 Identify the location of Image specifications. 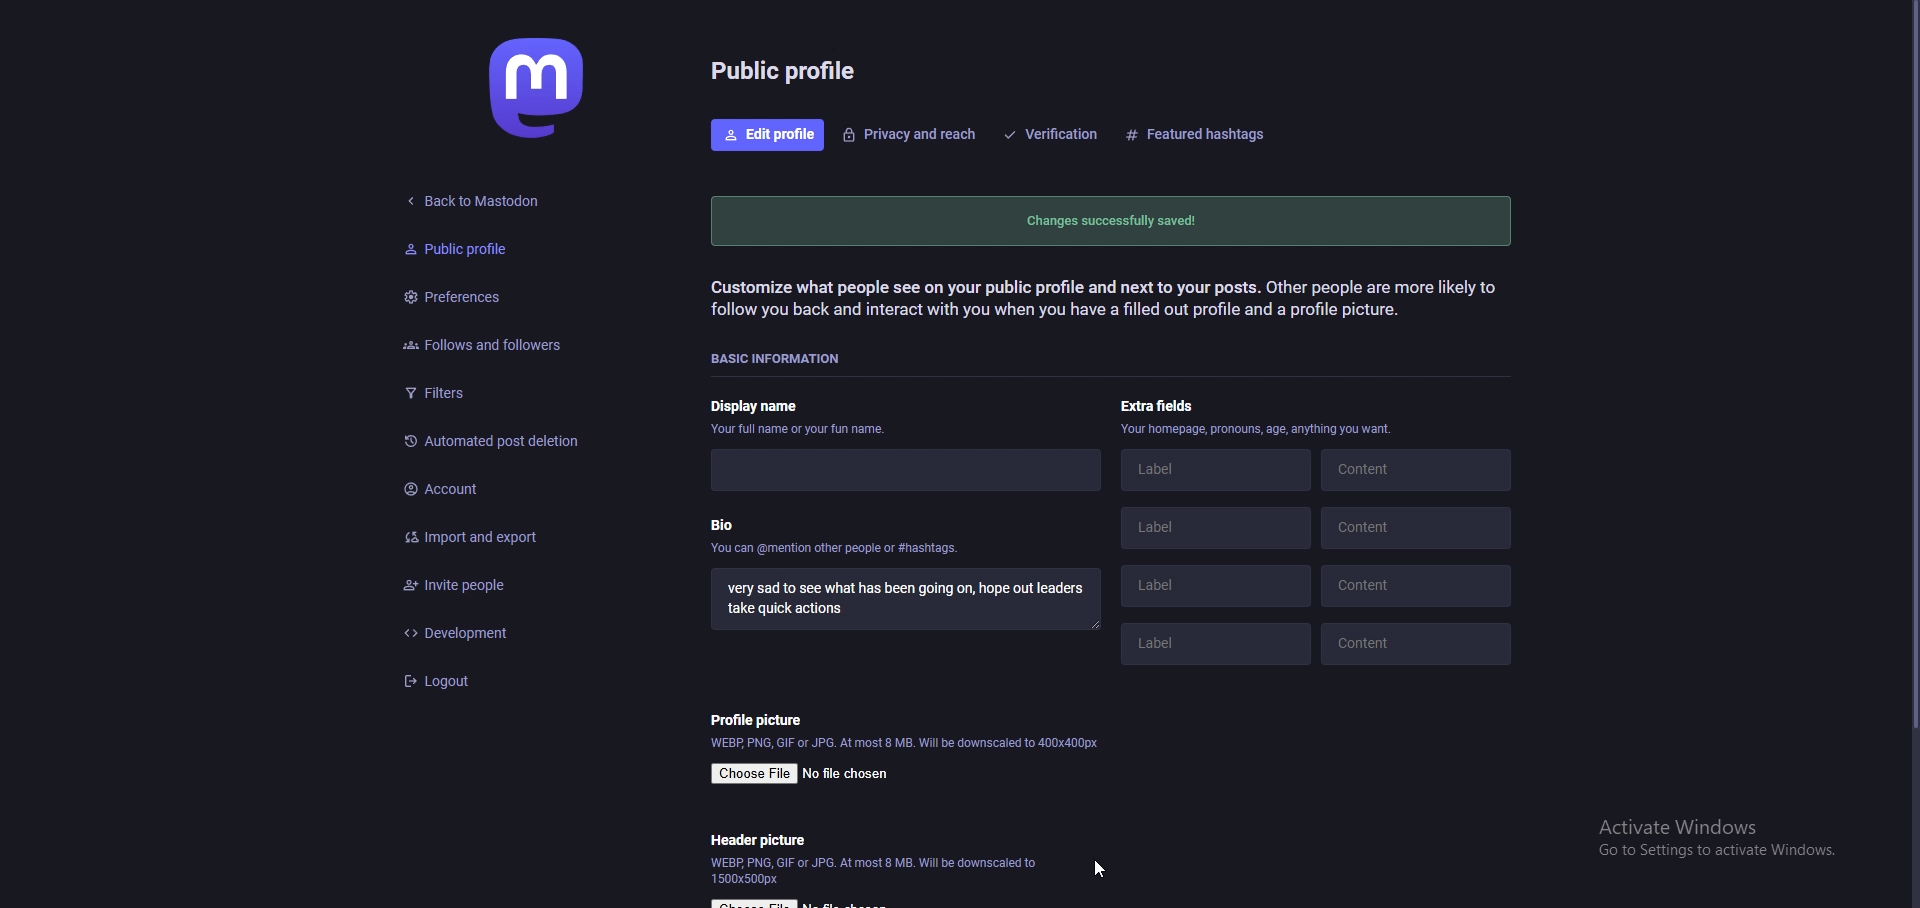
(864, 870).